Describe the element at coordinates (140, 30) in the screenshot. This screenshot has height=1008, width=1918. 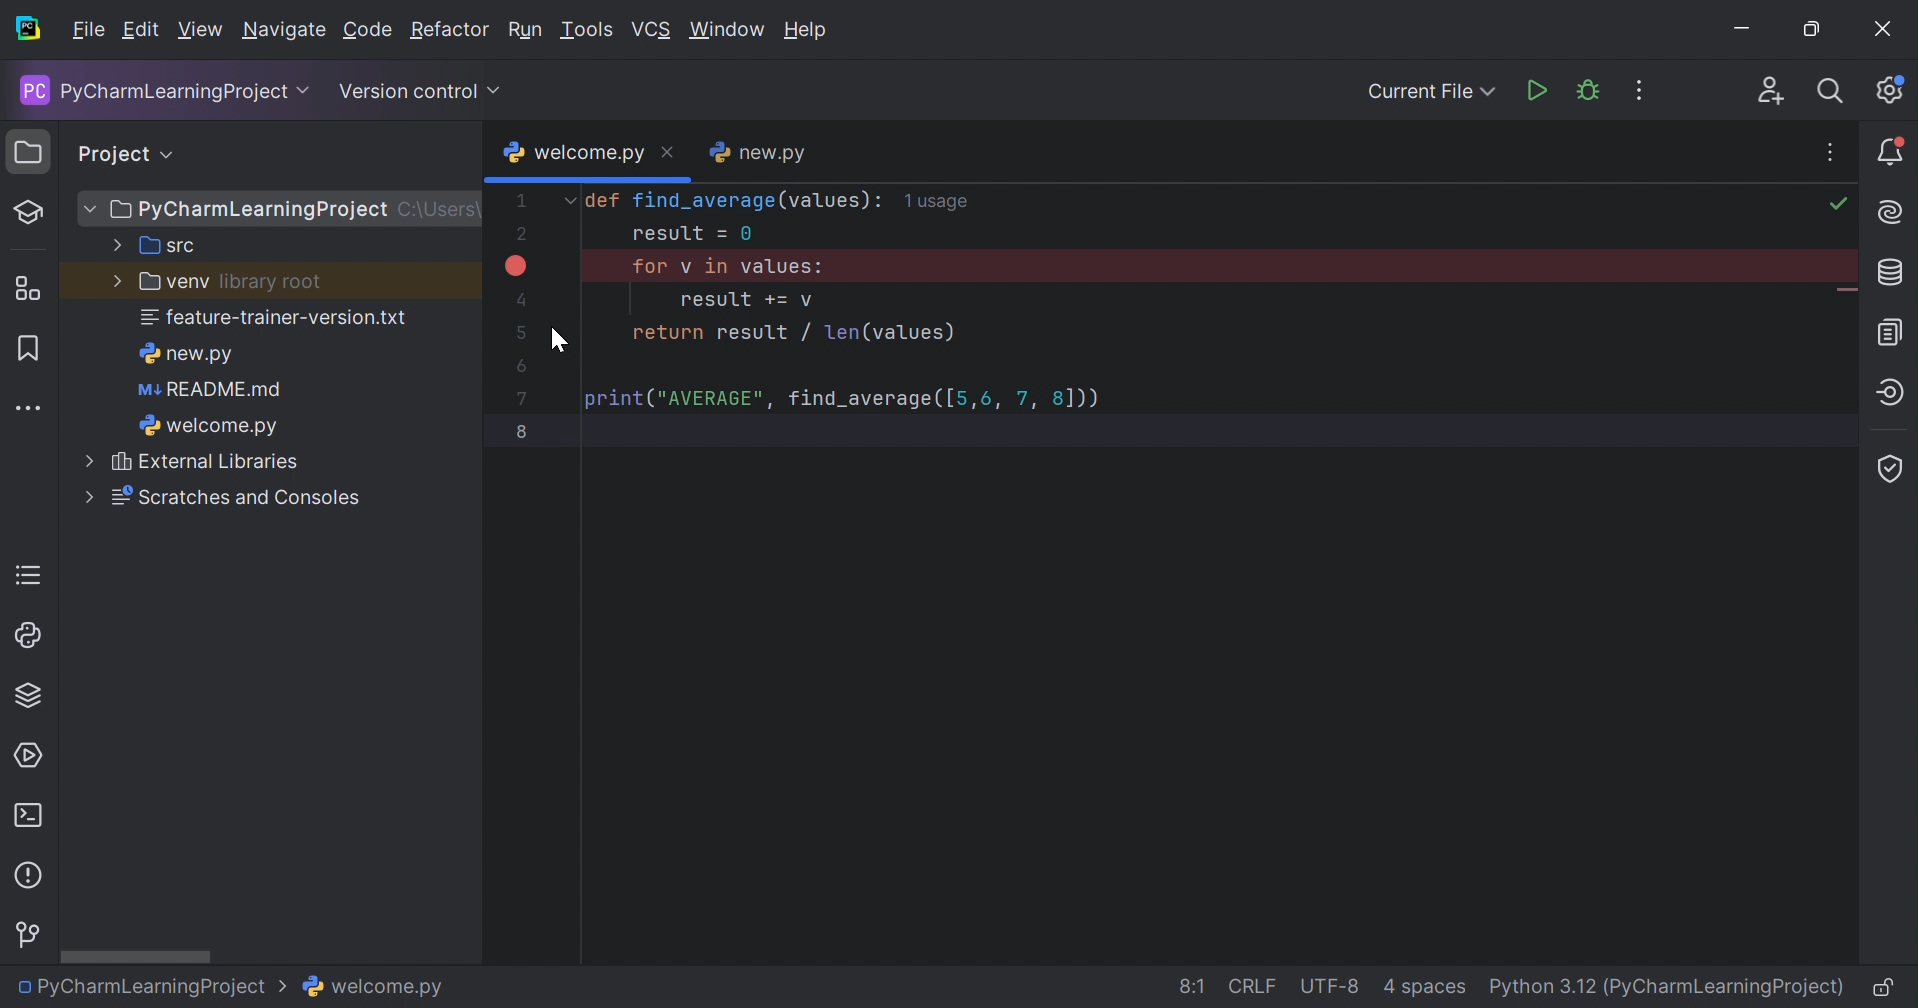
I see `Edit` at that location.